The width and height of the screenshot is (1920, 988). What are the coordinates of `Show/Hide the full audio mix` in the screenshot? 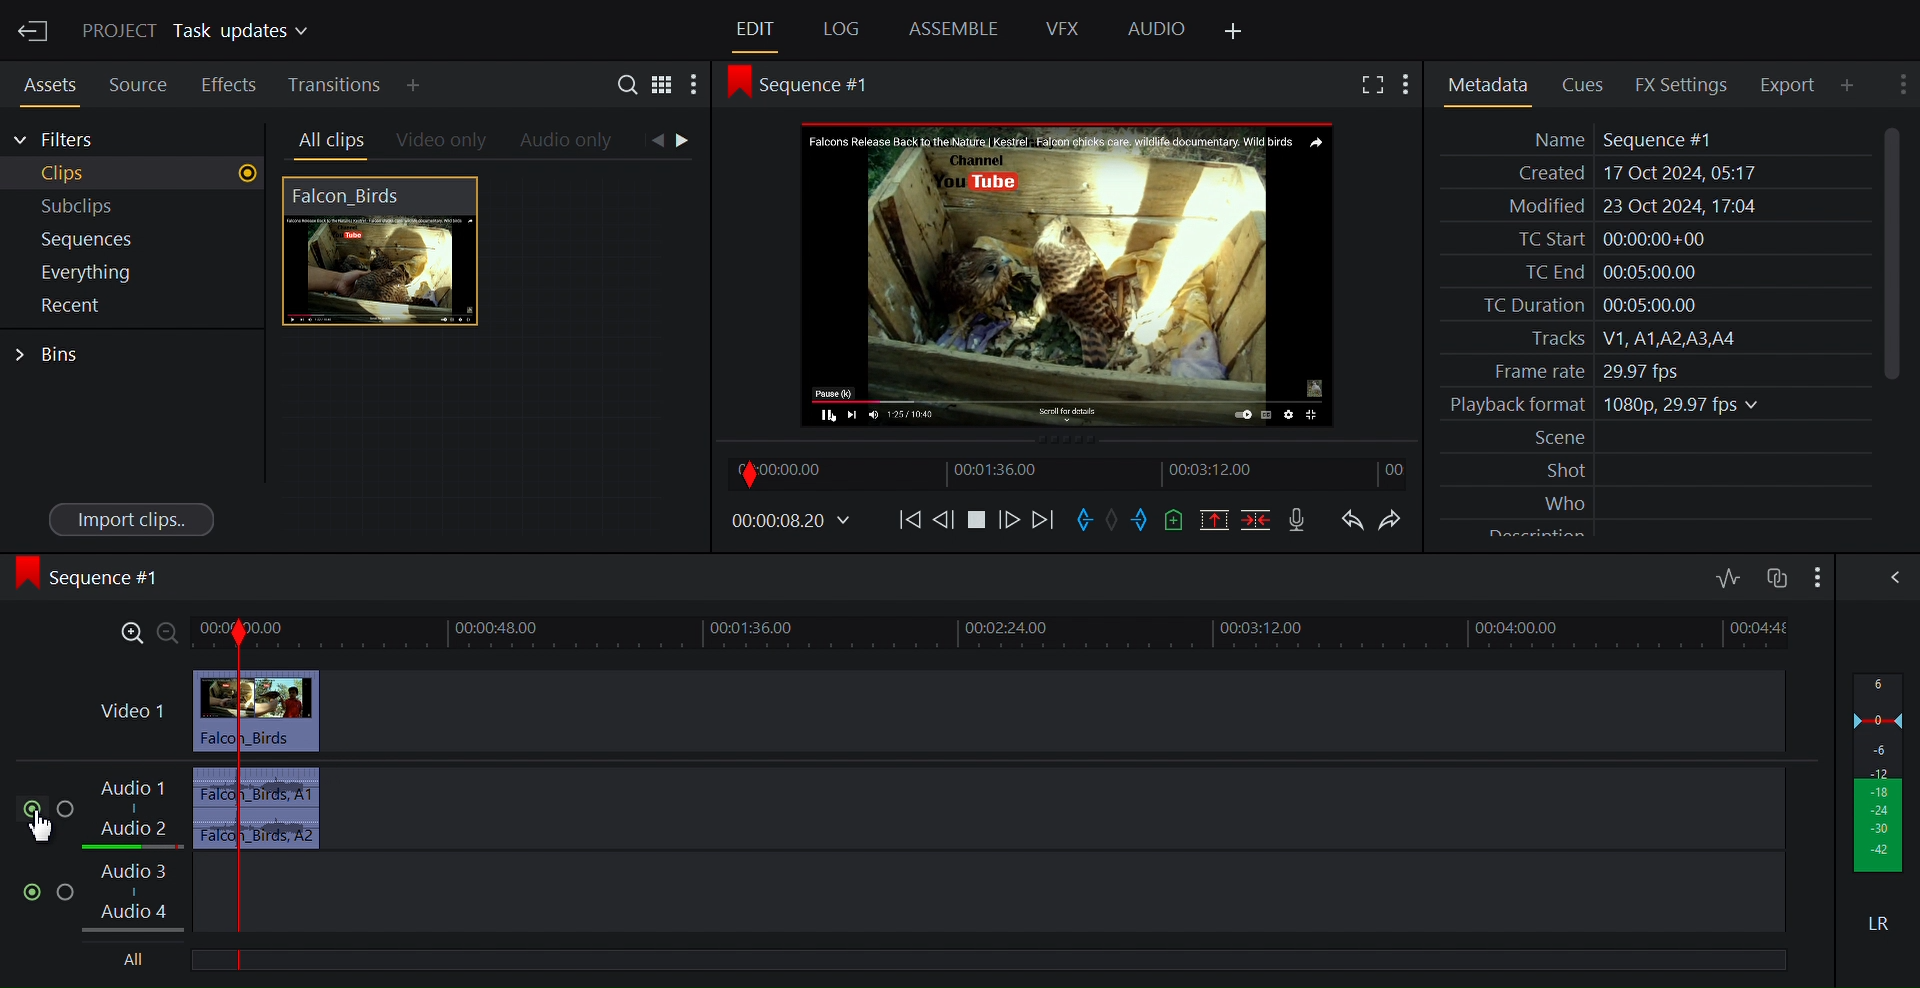 It's located at (1891, 577).